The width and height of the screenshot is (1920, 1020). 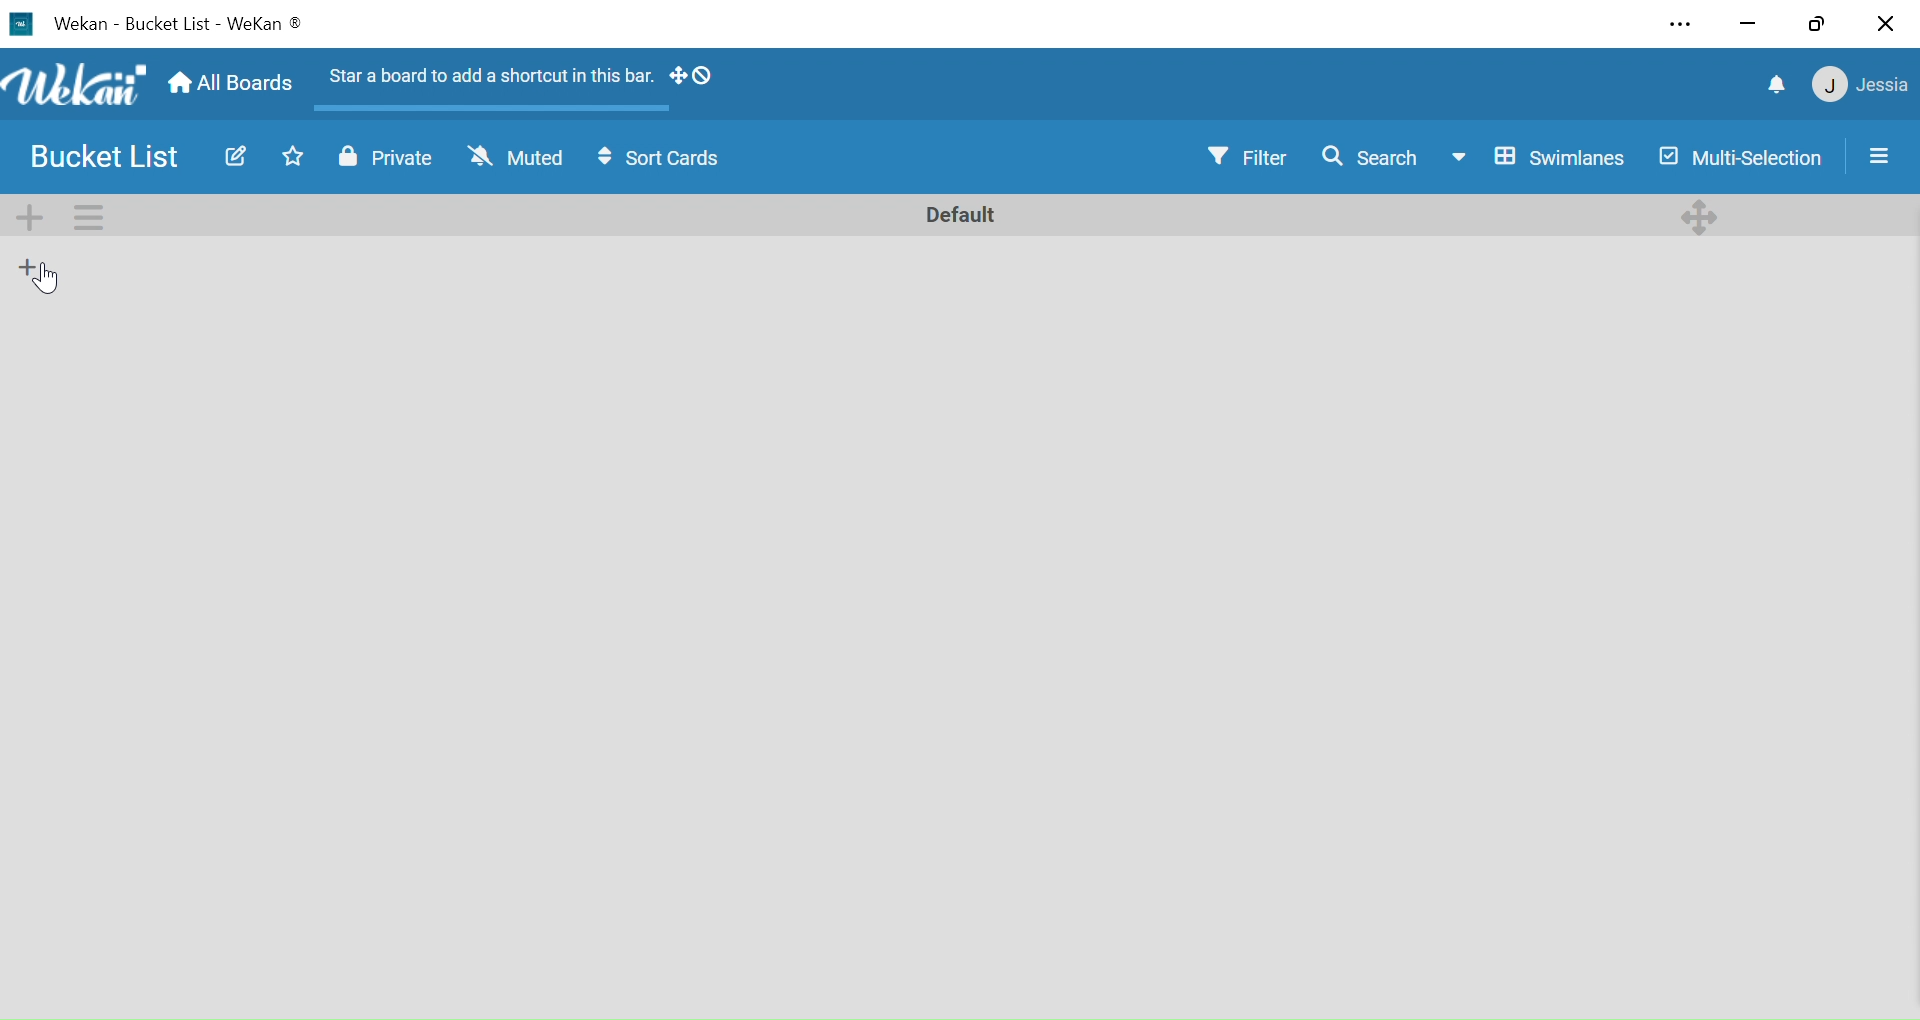 I want to click on multi-Selection, so click(x=1738, y=158).